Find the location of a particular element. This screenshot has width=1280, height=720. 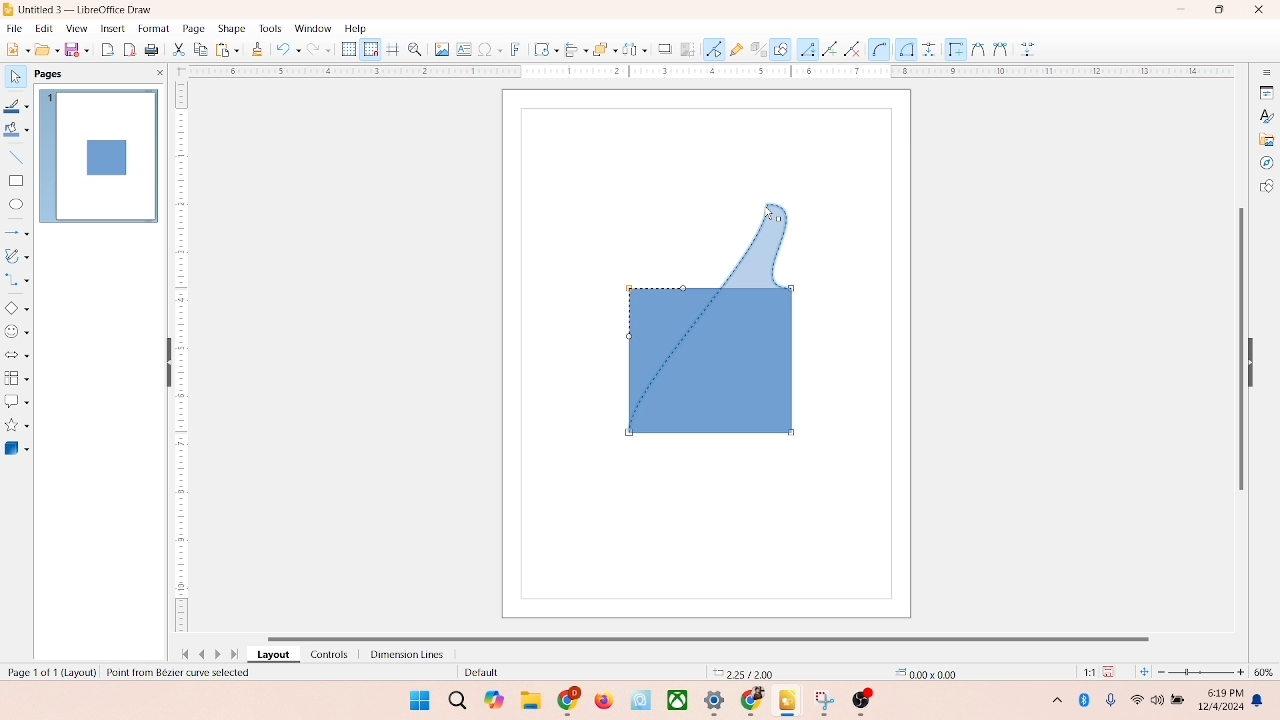

lines and arrows is located at coordinates (17, 232).